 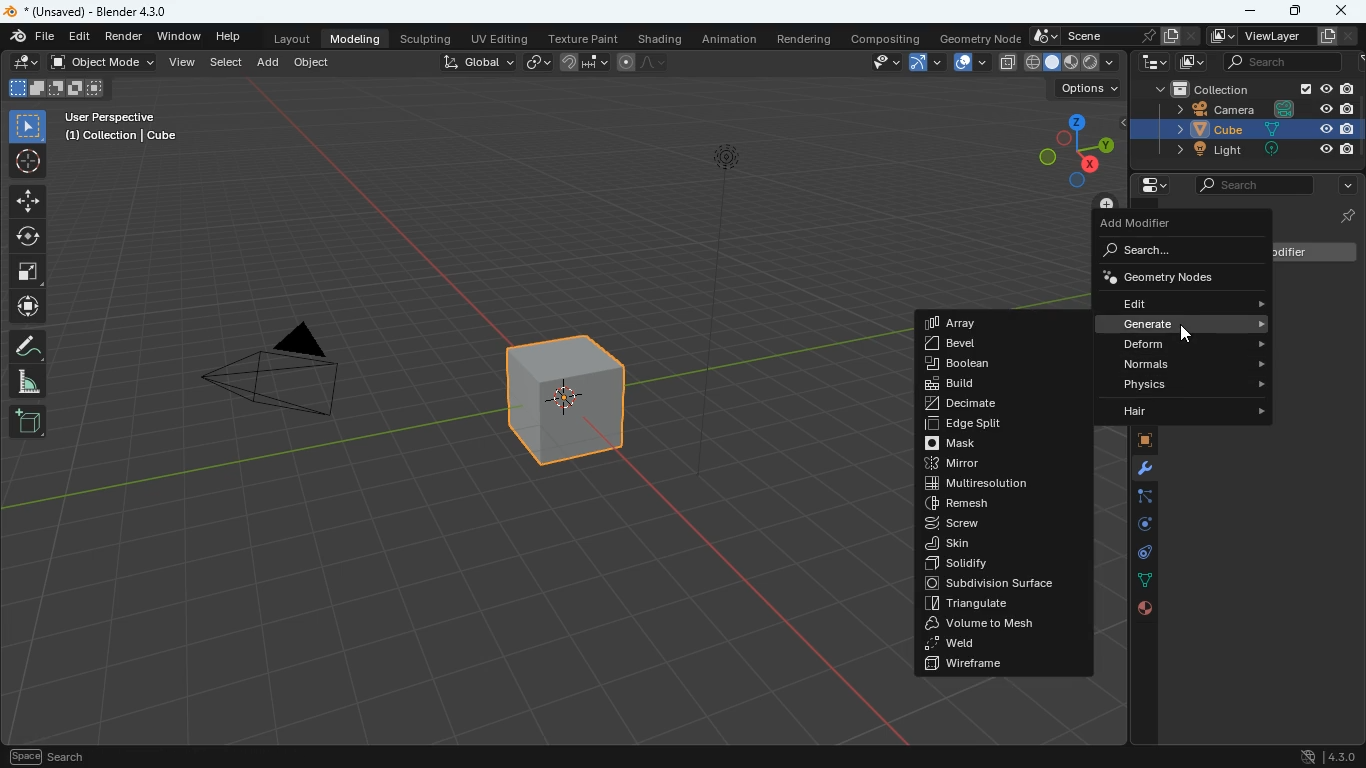 I want to click on close, so click(x=1344, y=10).